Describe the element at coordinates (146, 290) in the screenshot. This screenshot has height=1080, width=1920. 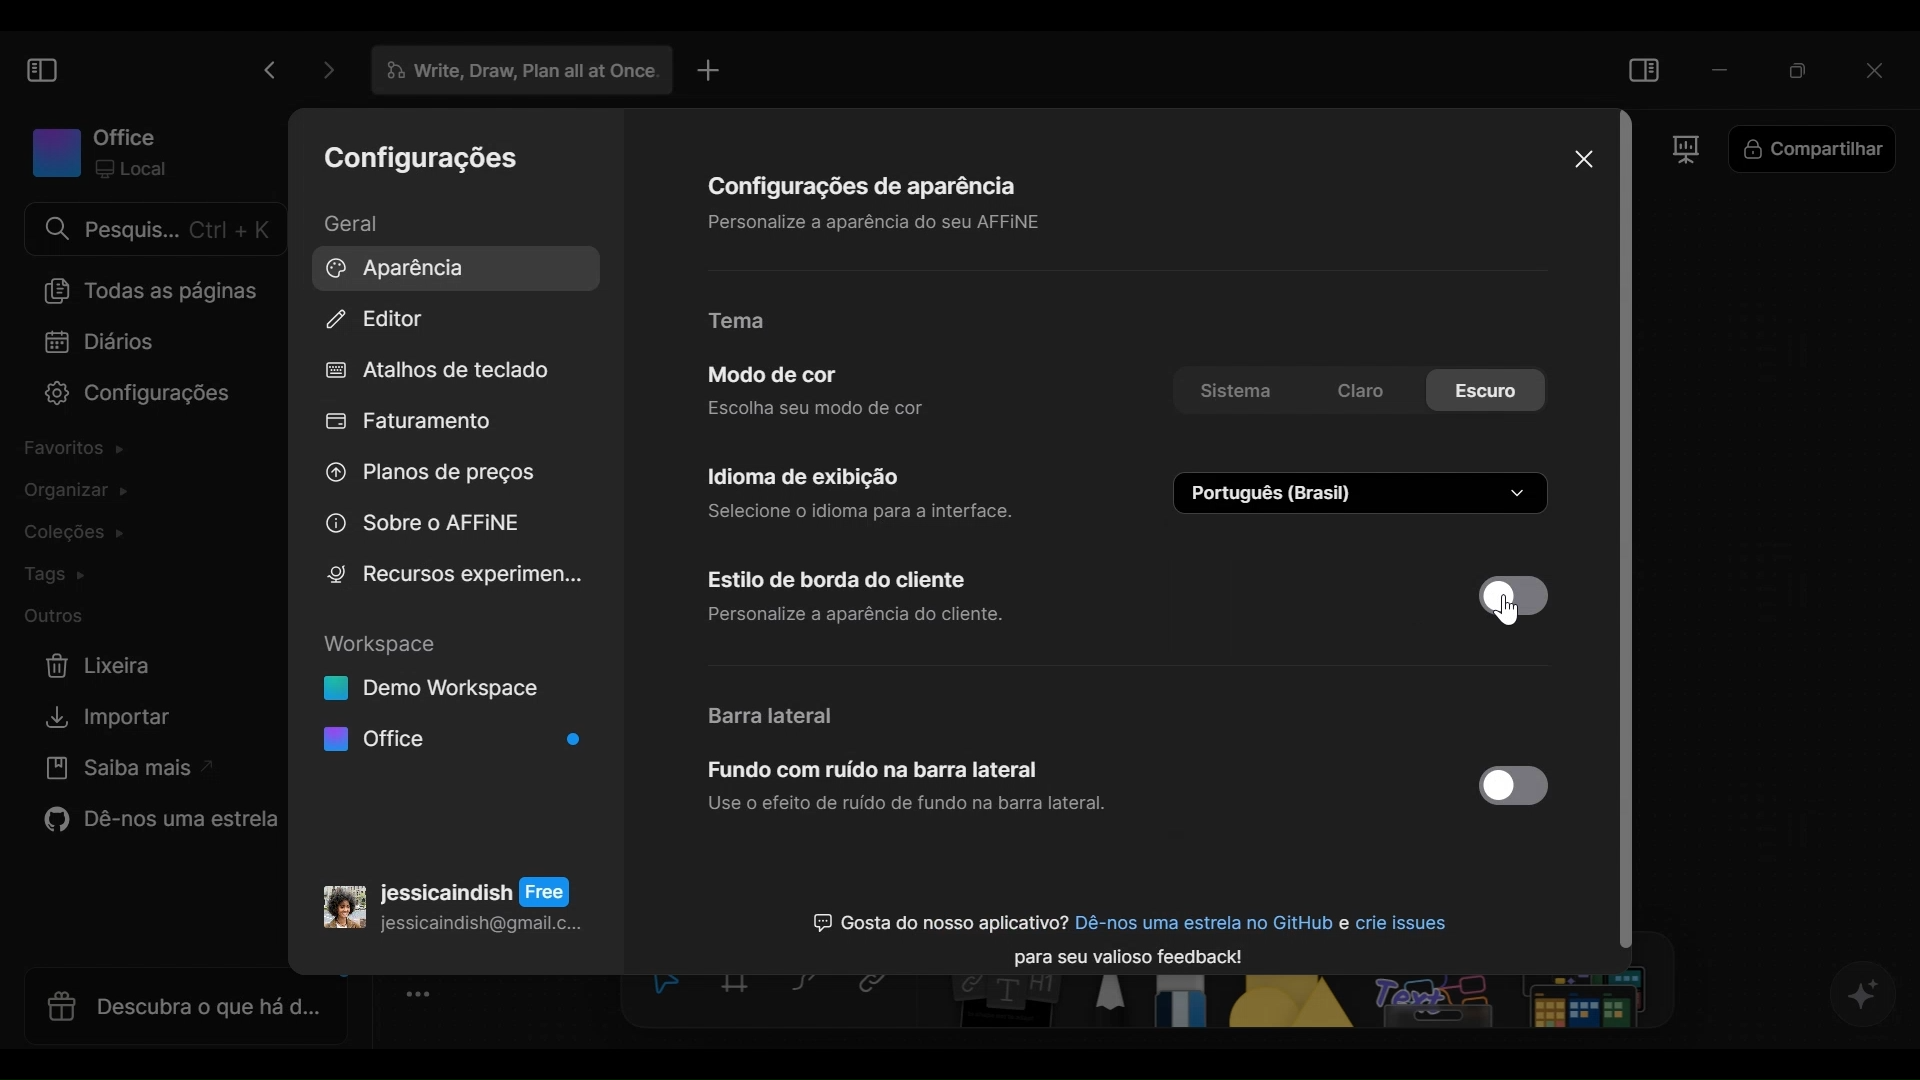
I see `All documents` at that location.